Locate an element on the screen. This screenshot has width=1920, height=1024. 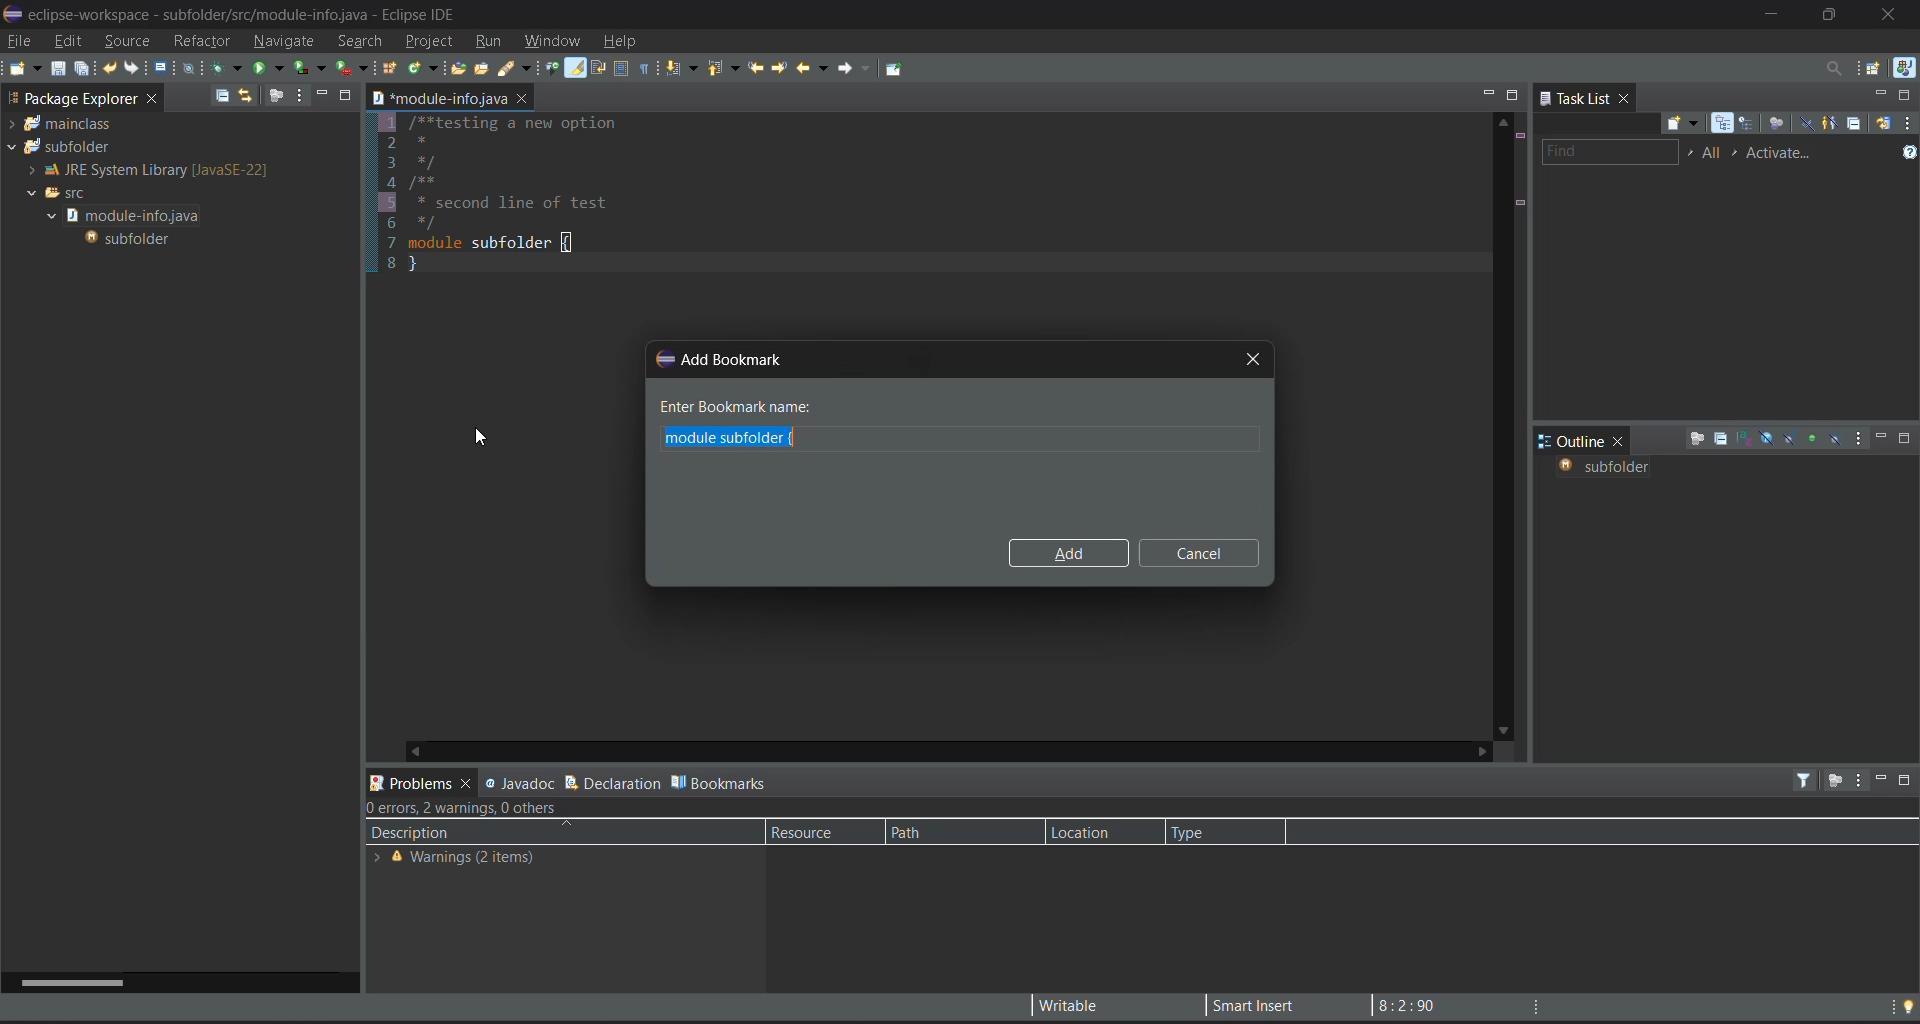
minimize is located at coordinates (319, 94).